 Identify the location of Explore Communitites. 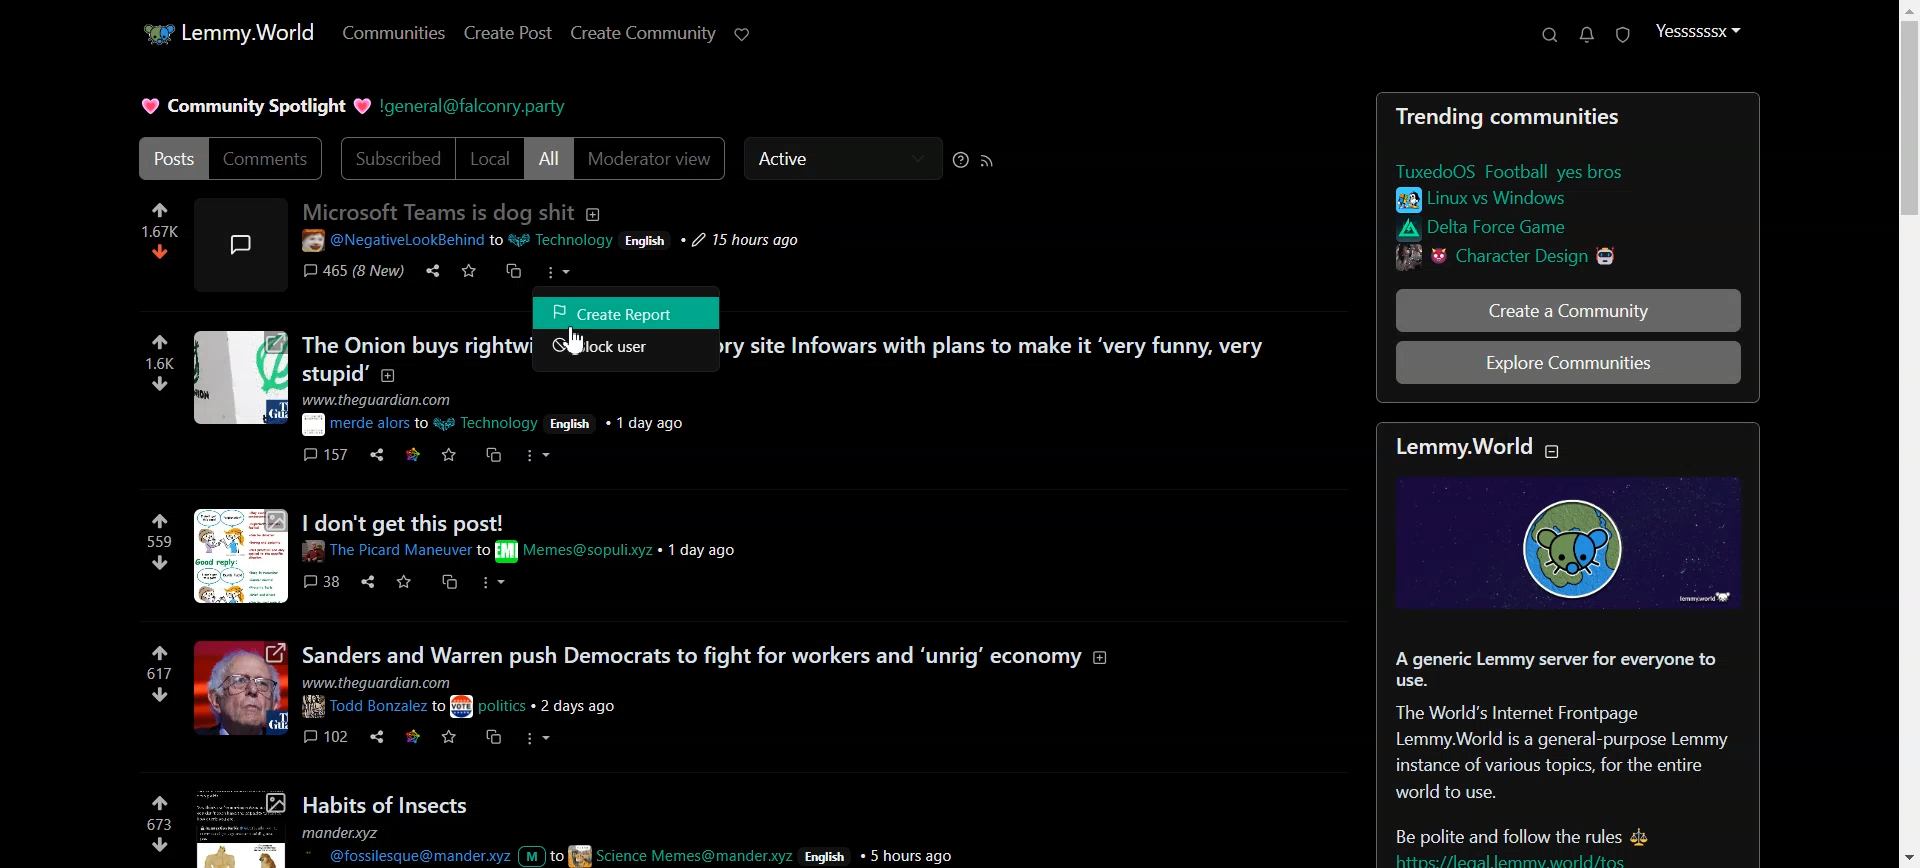
(1568, 364).